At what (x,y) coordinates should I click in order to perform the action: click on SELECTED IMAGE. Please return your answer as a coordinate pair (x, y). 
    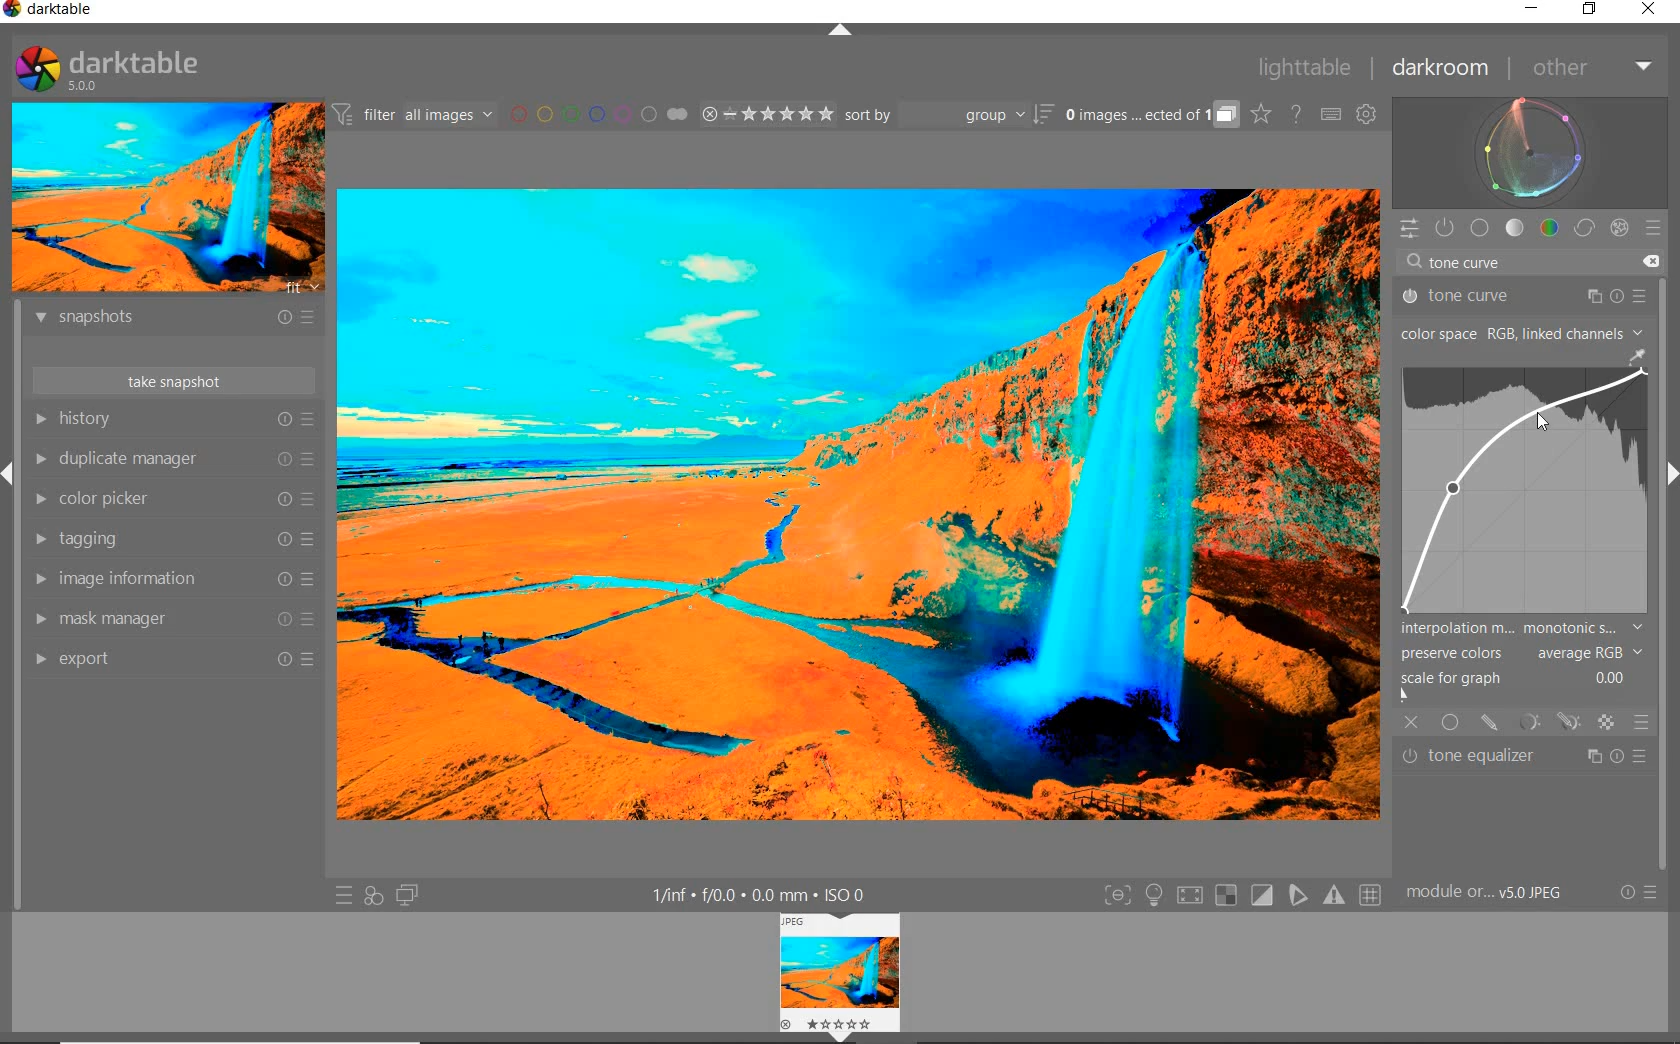
    Looking at the image, I should click on (855, 502).